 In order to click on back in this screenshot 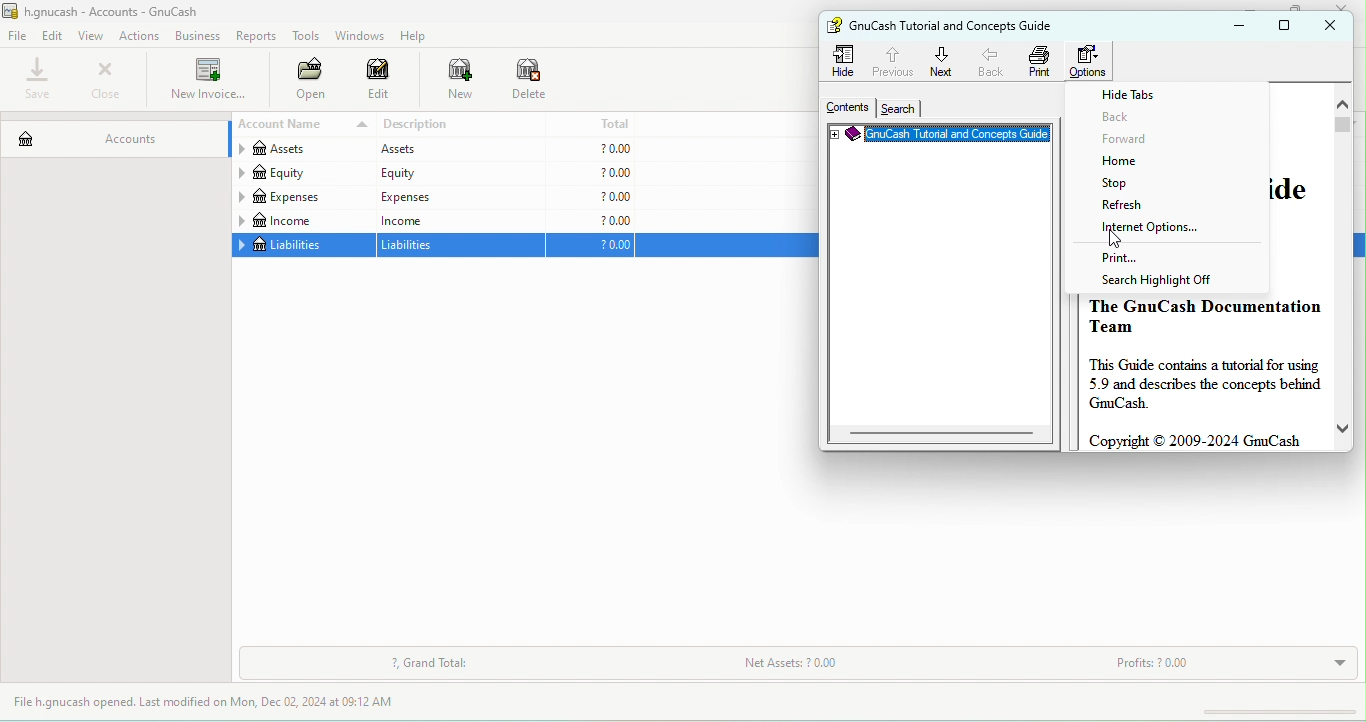, I will do `click(993, 61)`.